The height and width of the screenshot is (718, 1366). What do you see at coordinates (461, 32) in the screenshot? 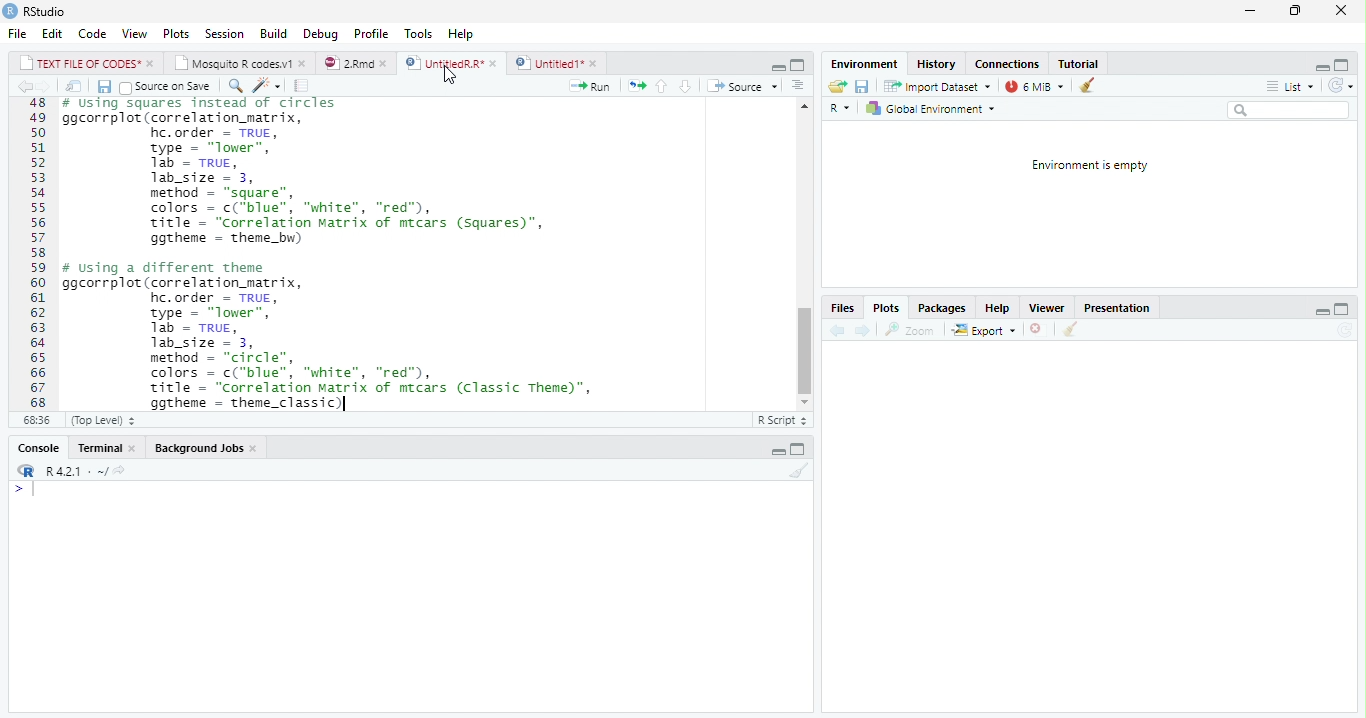
I see `Help` at bounding box center [461, 32].